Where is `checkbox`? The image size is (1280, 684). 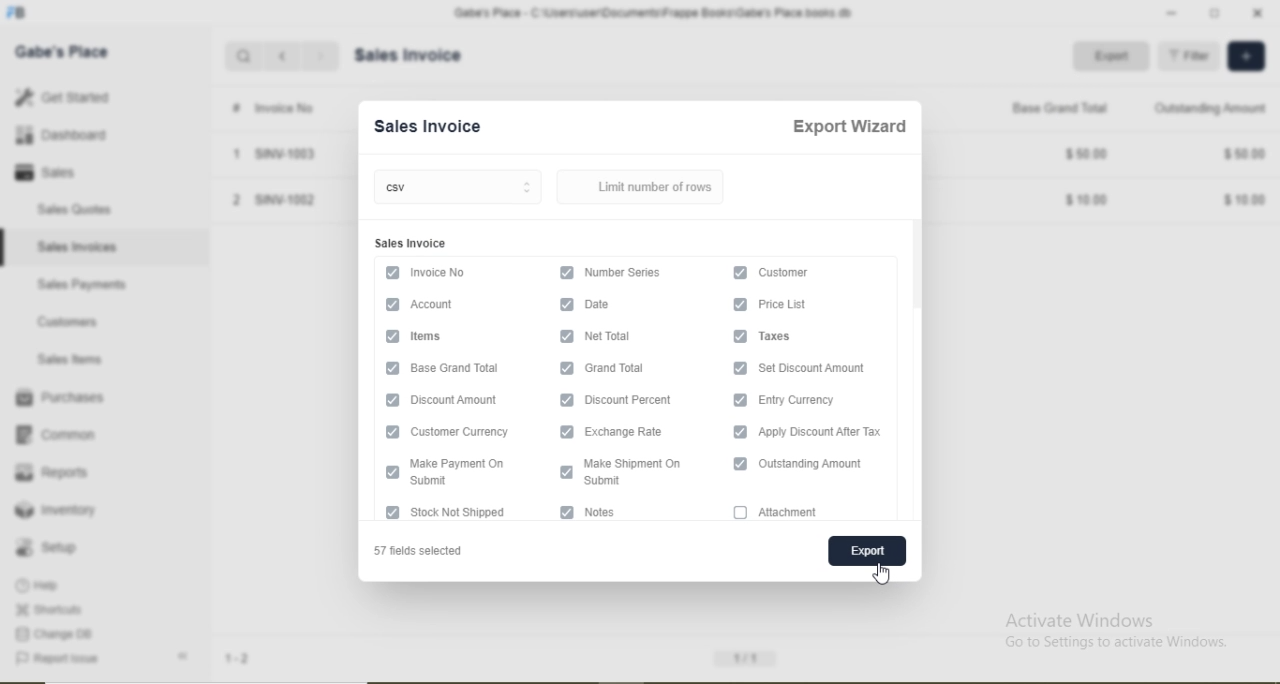 checkbox is located at coordinates (390, 430).